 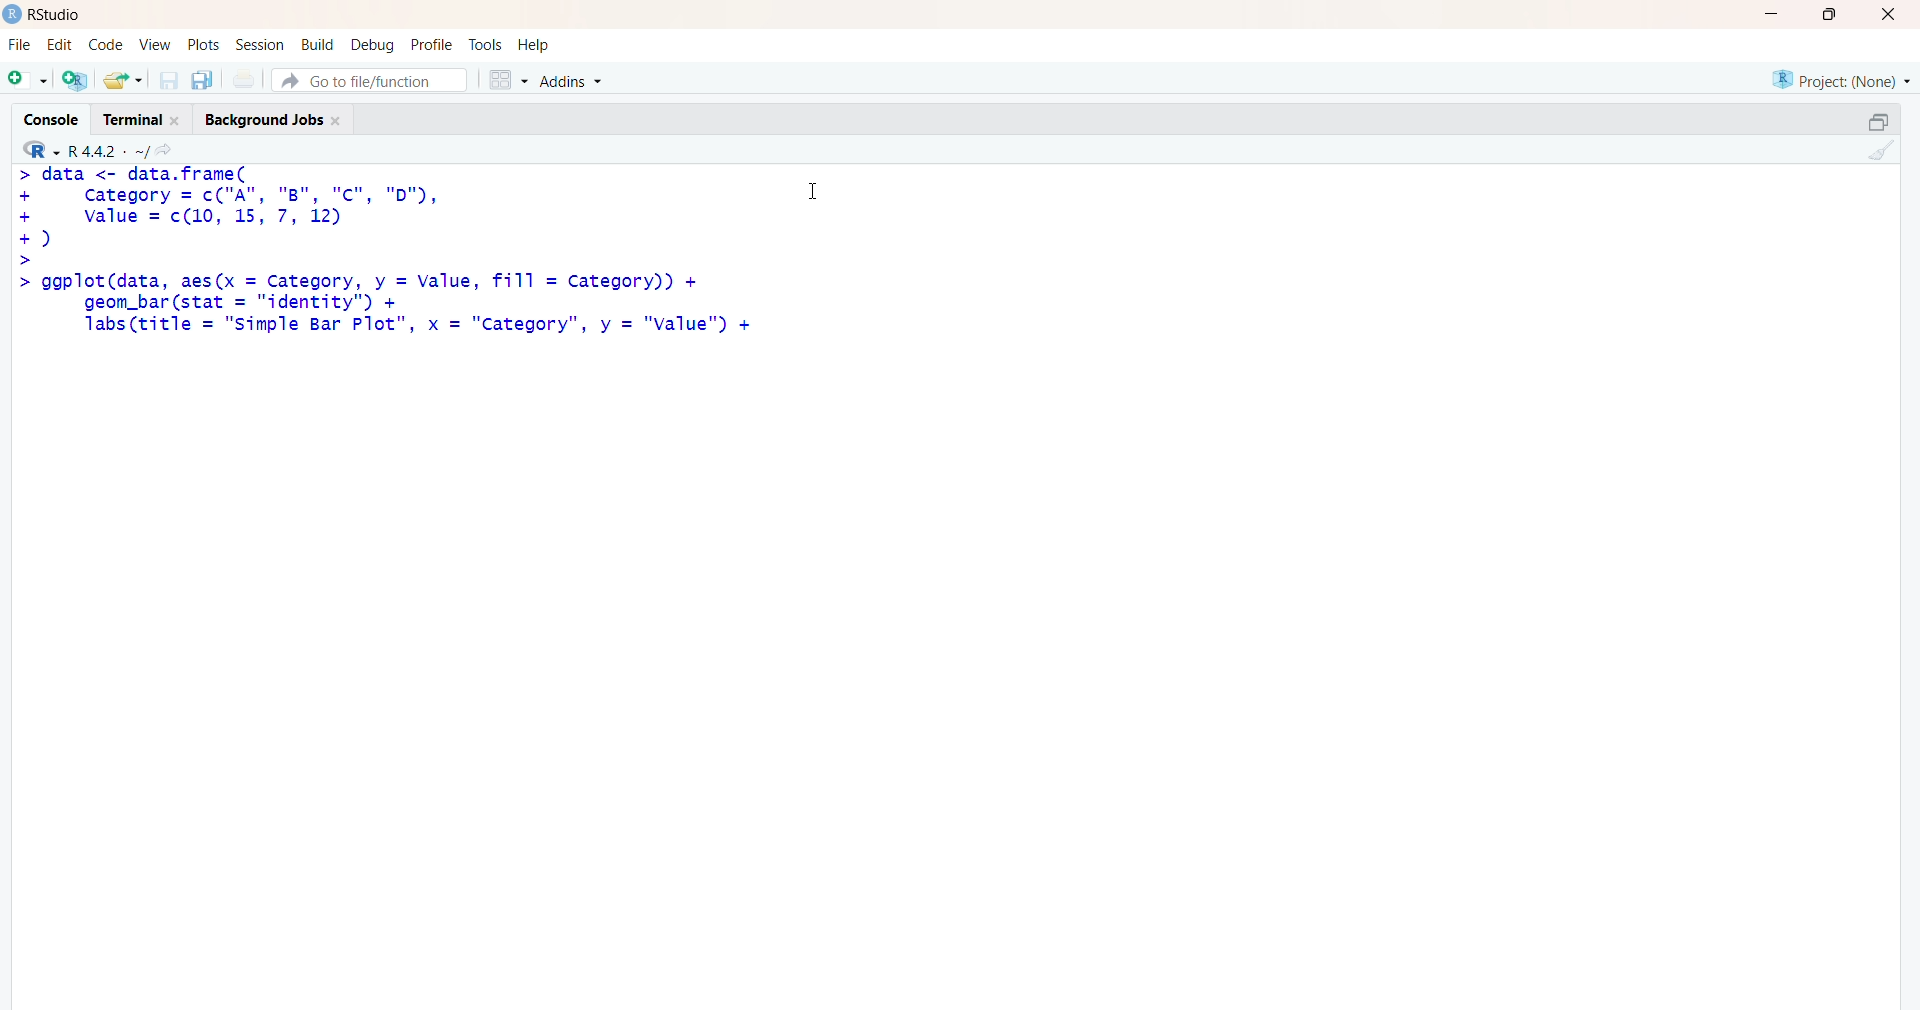 What do you see at coordinates (168, 80) in the screenshot?
I see `save current document` at bounding box center [168, 80].